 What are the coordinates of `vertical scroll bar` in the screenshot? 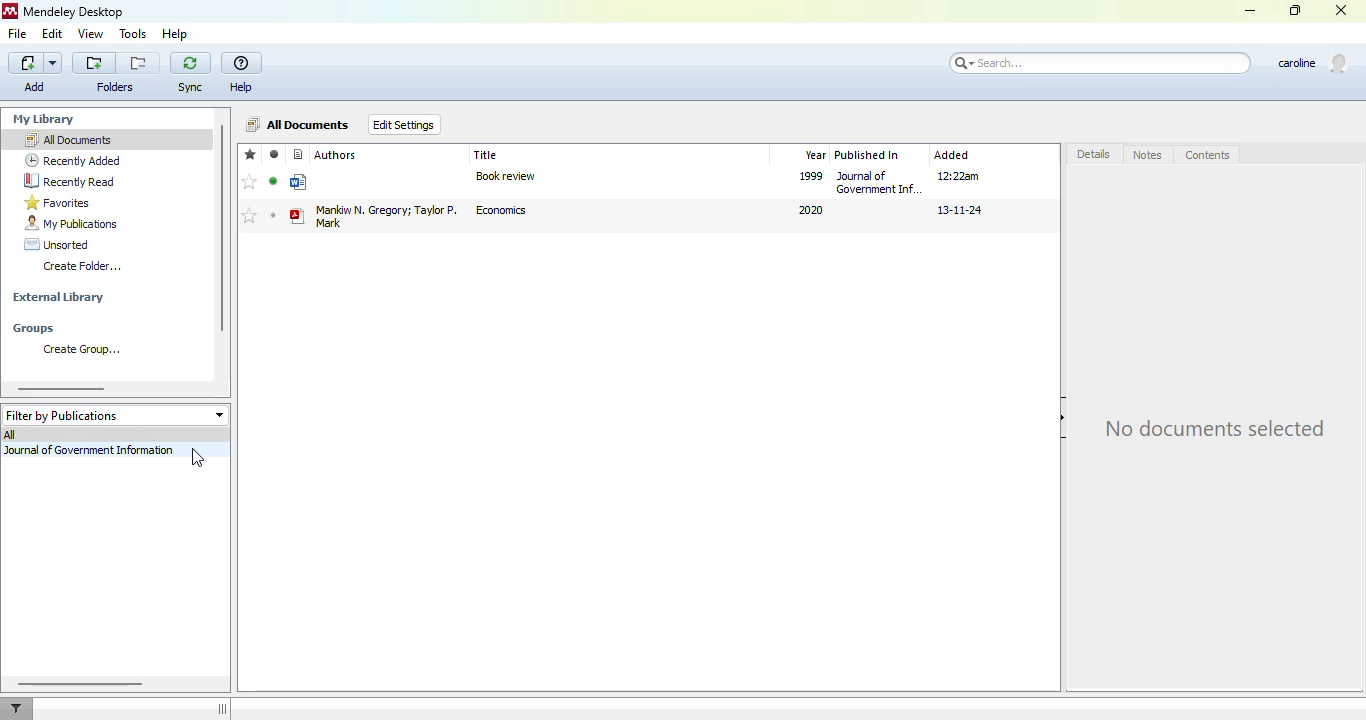 It's located at (221, 228).